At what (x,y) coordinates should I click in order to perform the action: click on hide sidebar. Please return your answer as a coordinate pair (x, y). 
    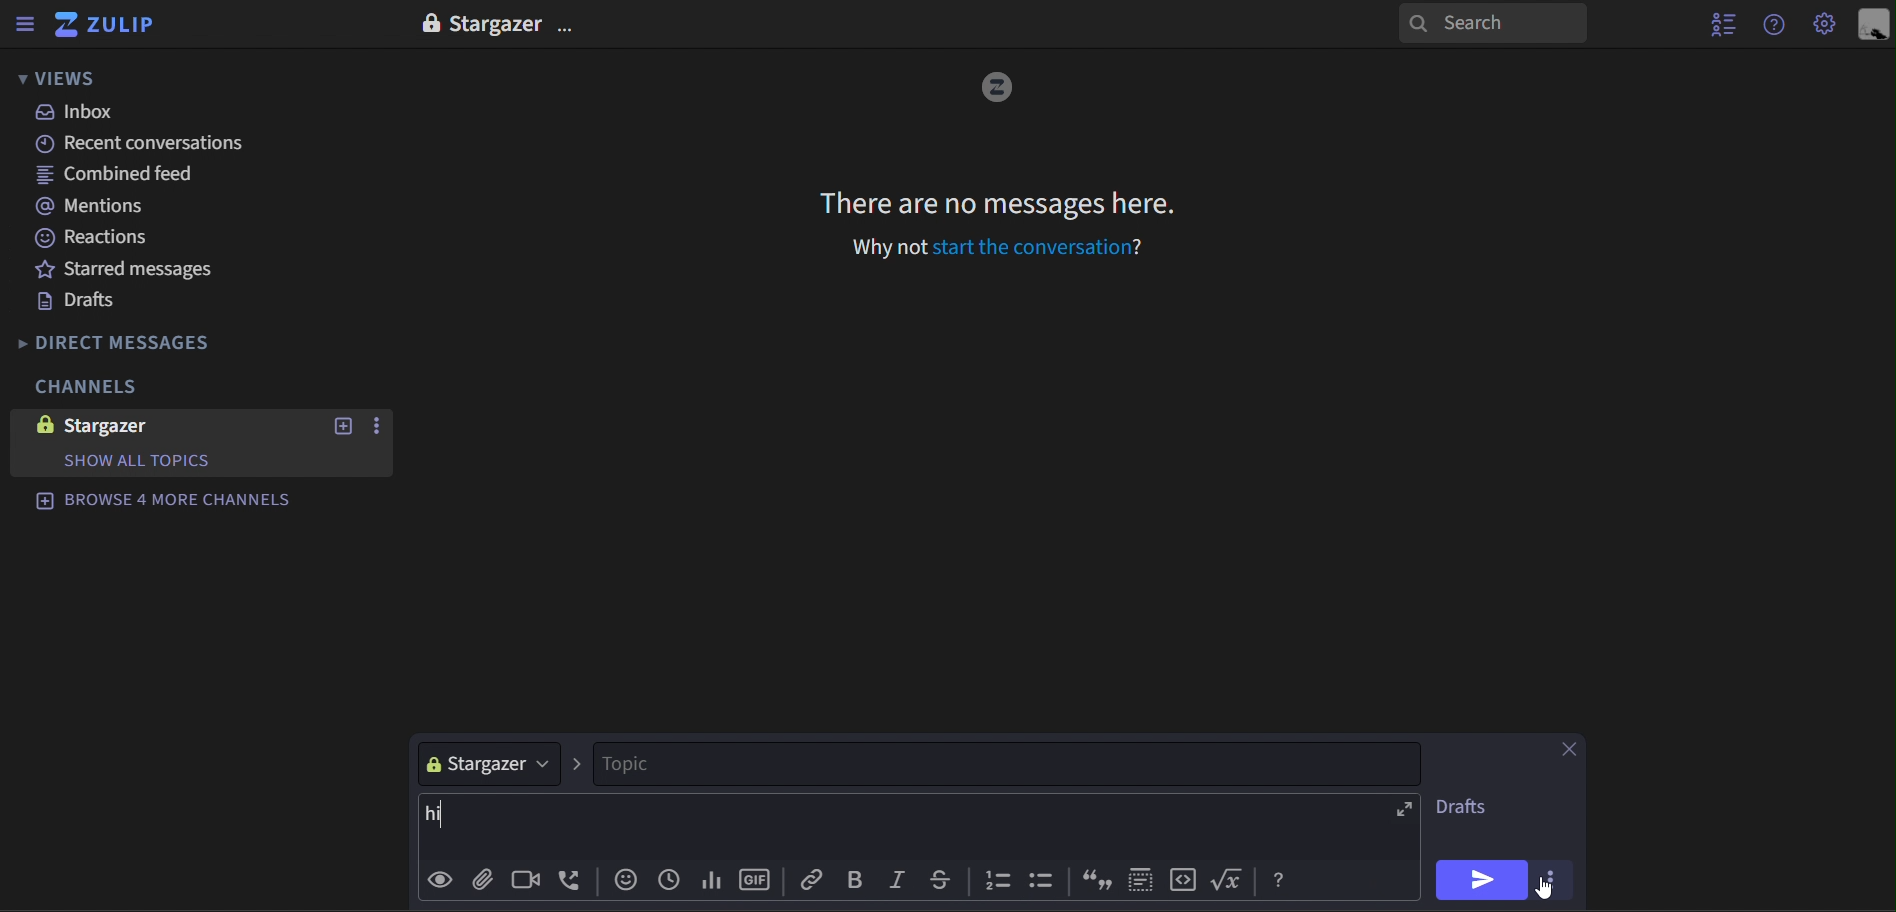
    Looking at the image, I should click on (25, 25).